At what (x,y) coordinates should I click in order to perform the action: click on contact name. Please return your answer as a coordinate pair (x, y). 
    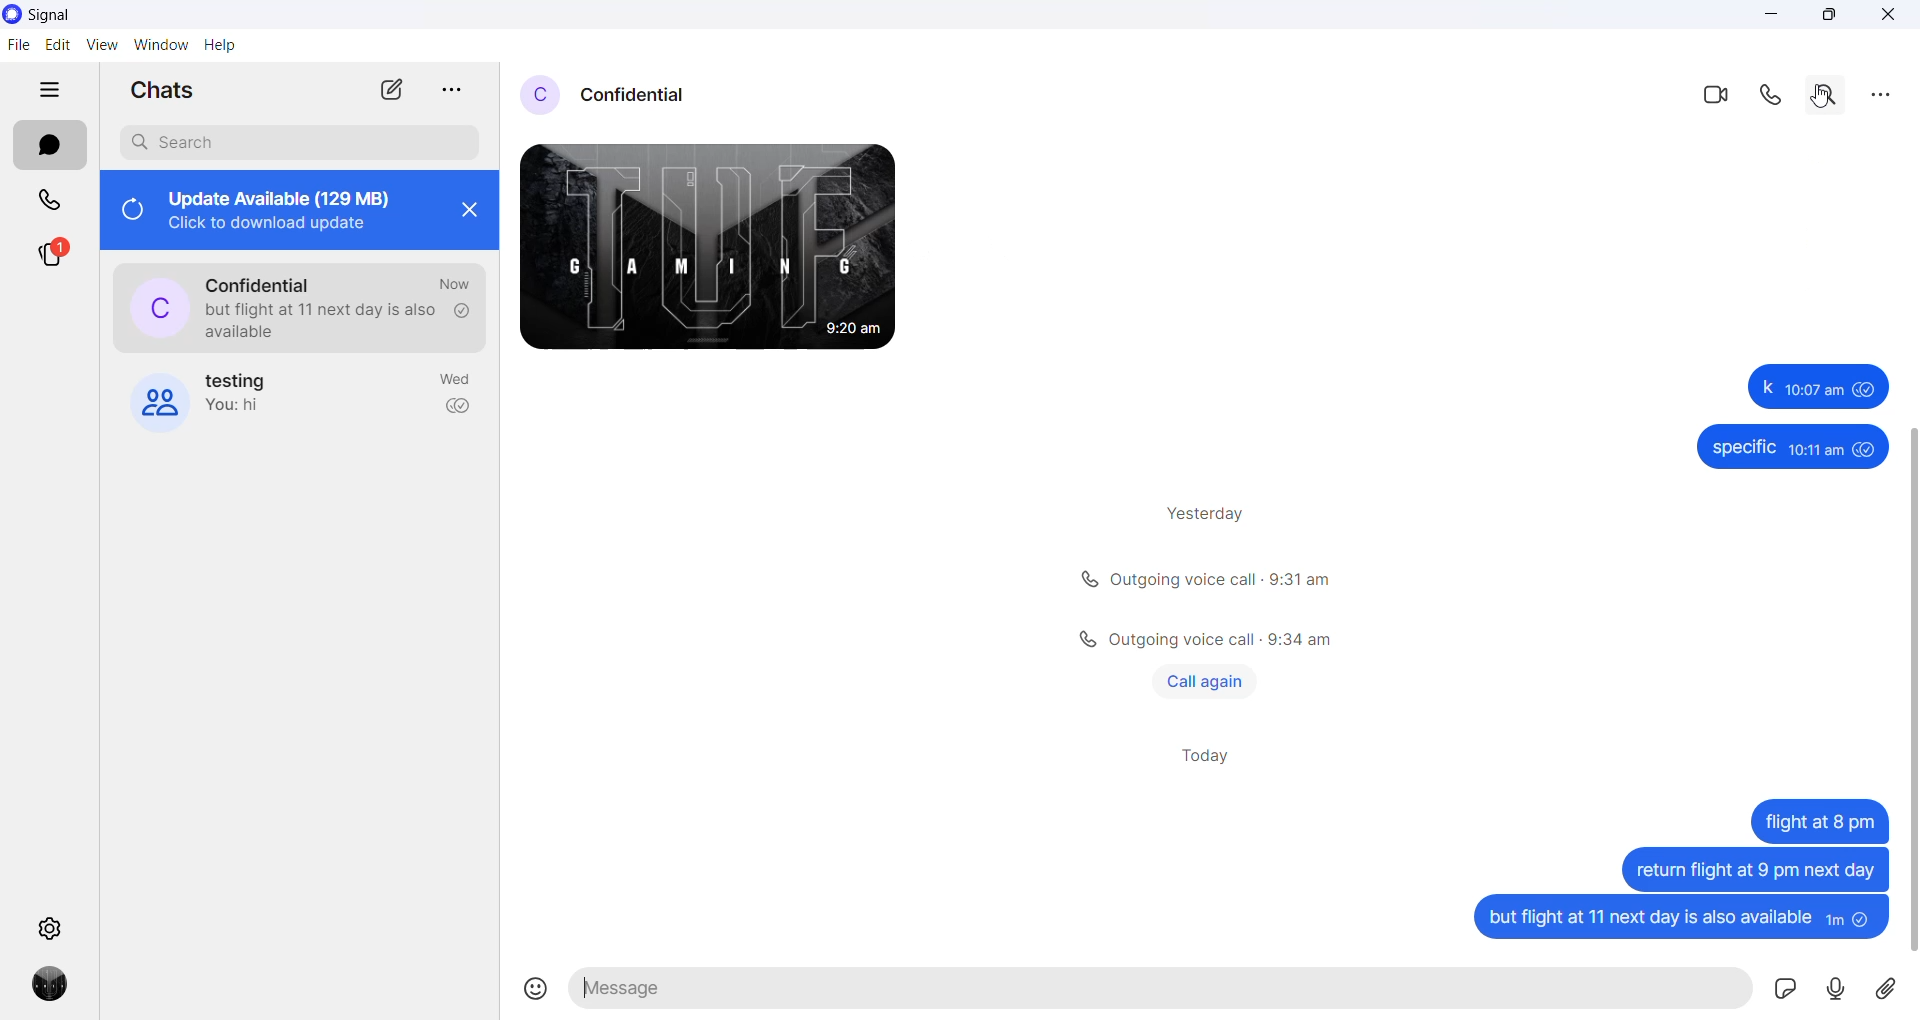
    Looking at the image, I should click on (647, 92).